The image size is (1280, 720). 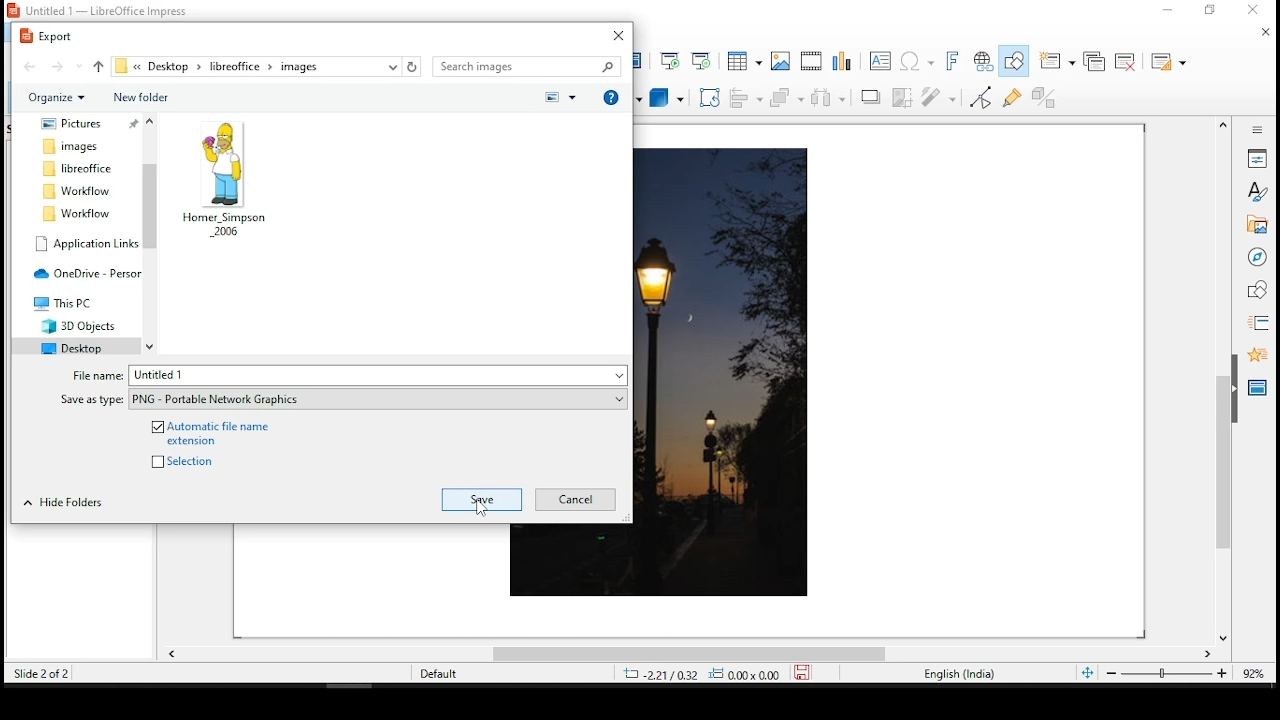 I want to click on toggle point edit mode, so click(x=981, y=100).